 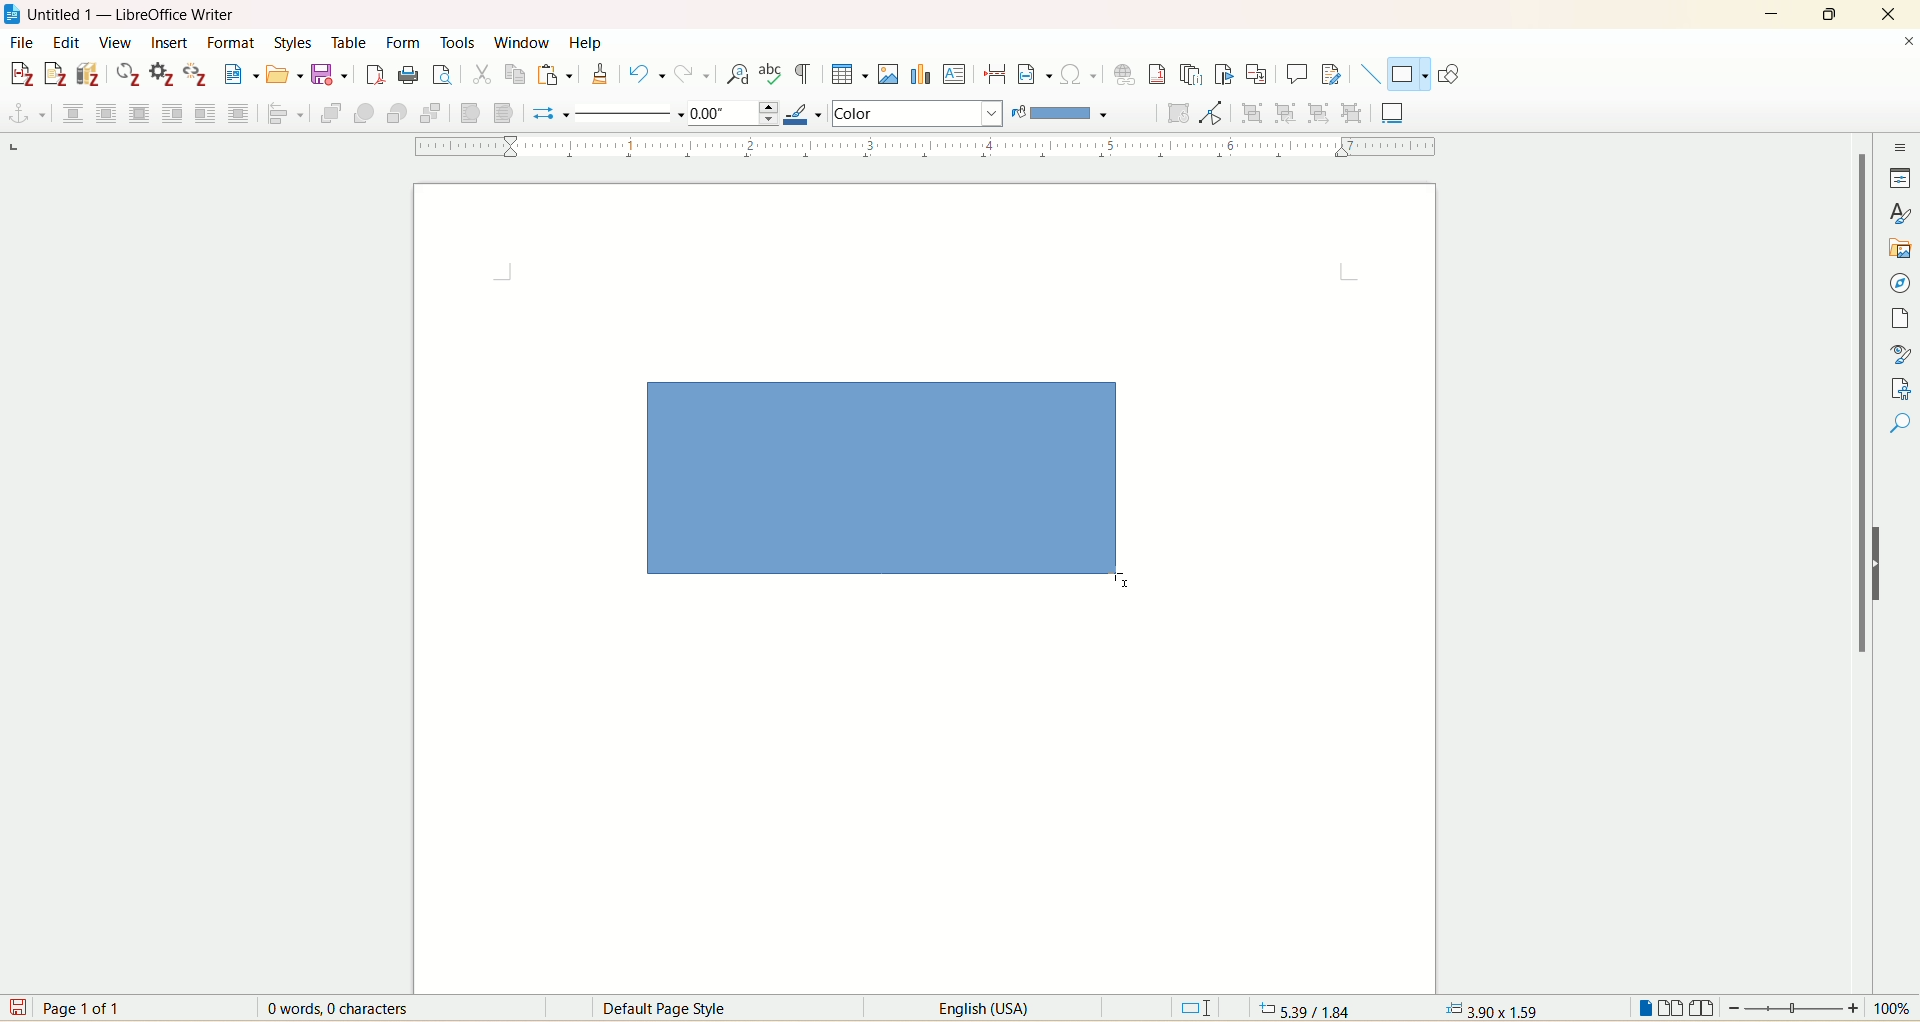 What do you see at coordinates (20, 44) in the screenshot?
I see `file` at bounding box center [20, 44].